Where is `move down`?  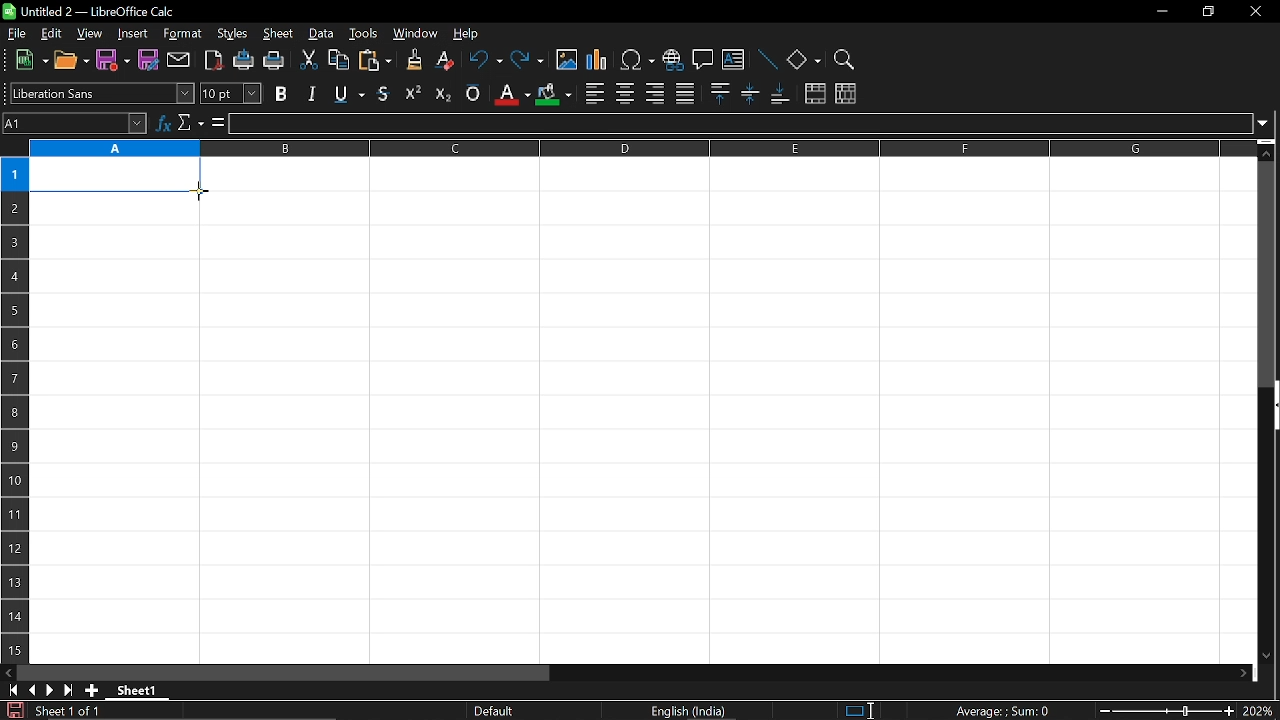
move down is located at coordinates (1270, 657).